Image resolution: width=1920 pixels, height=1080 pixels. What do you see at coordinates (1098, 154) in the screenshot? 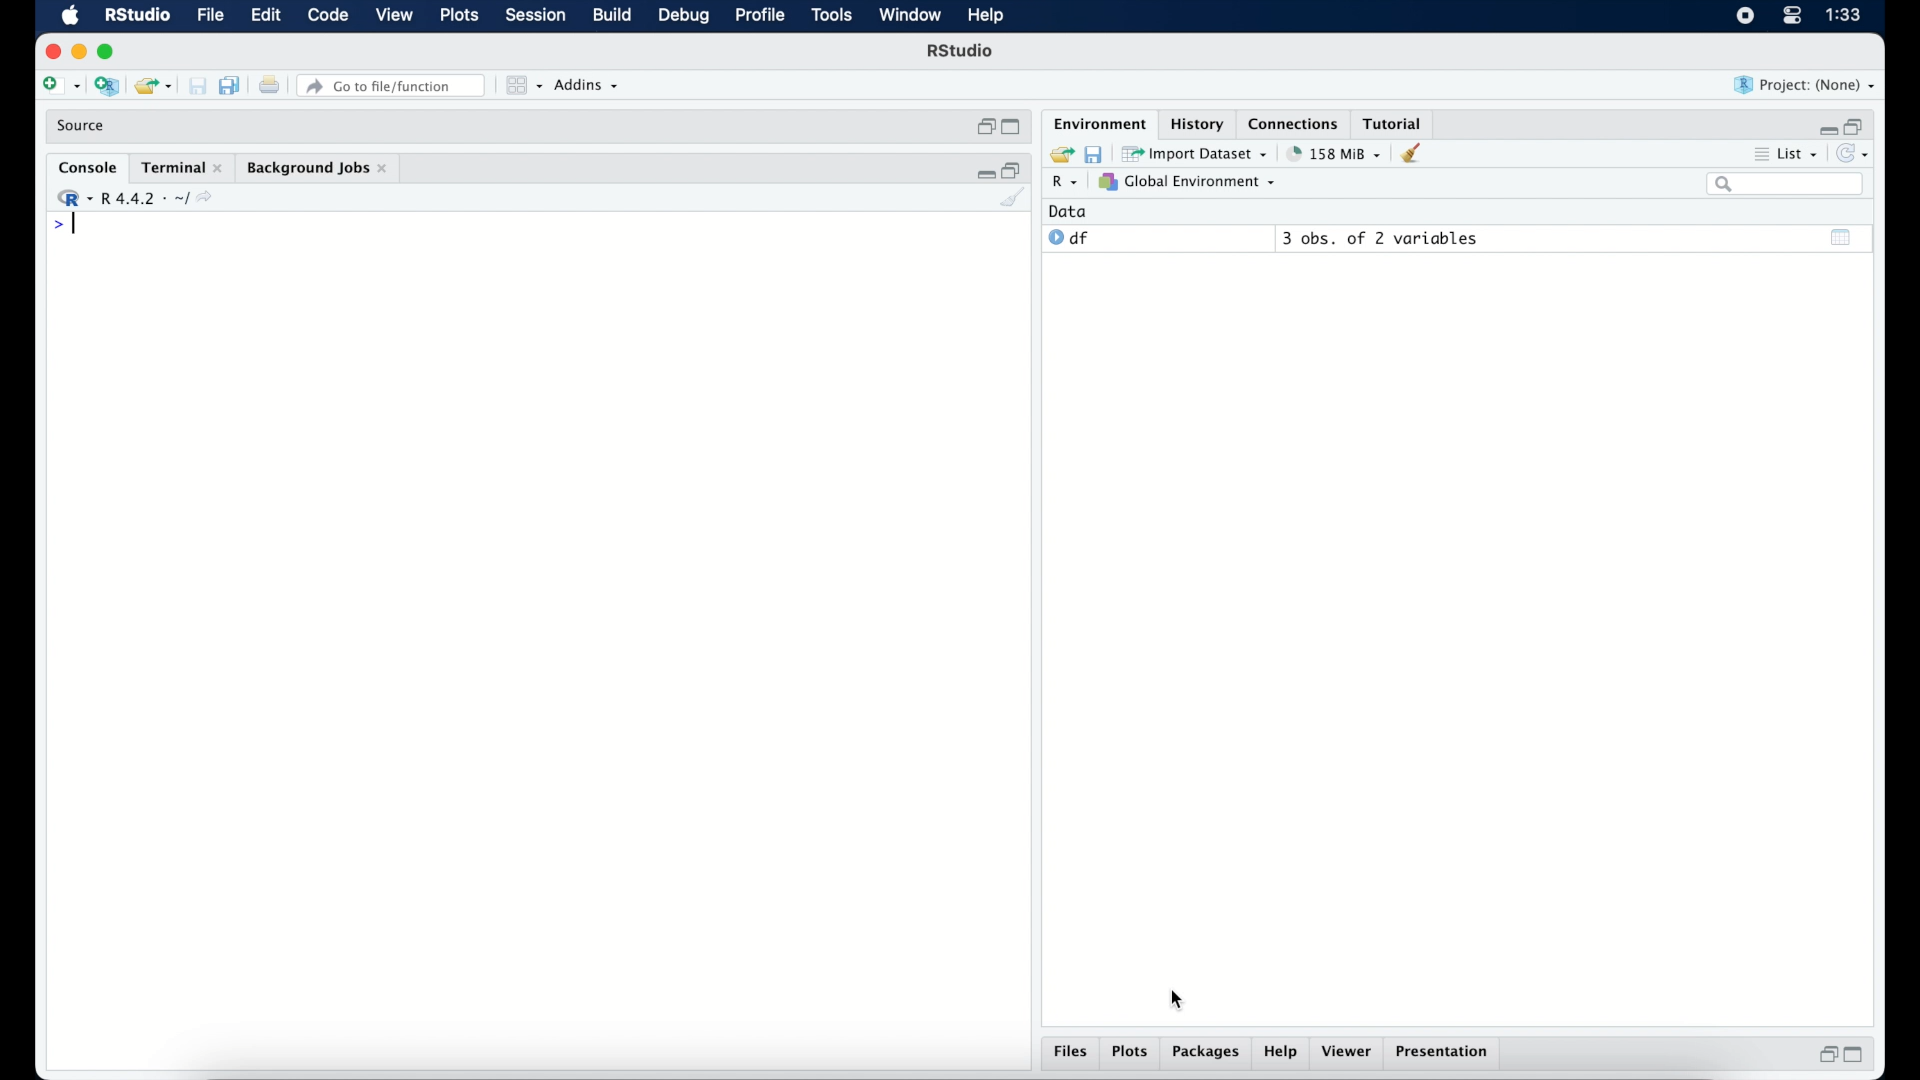
I see `save` at bounding box center [1098, 154].